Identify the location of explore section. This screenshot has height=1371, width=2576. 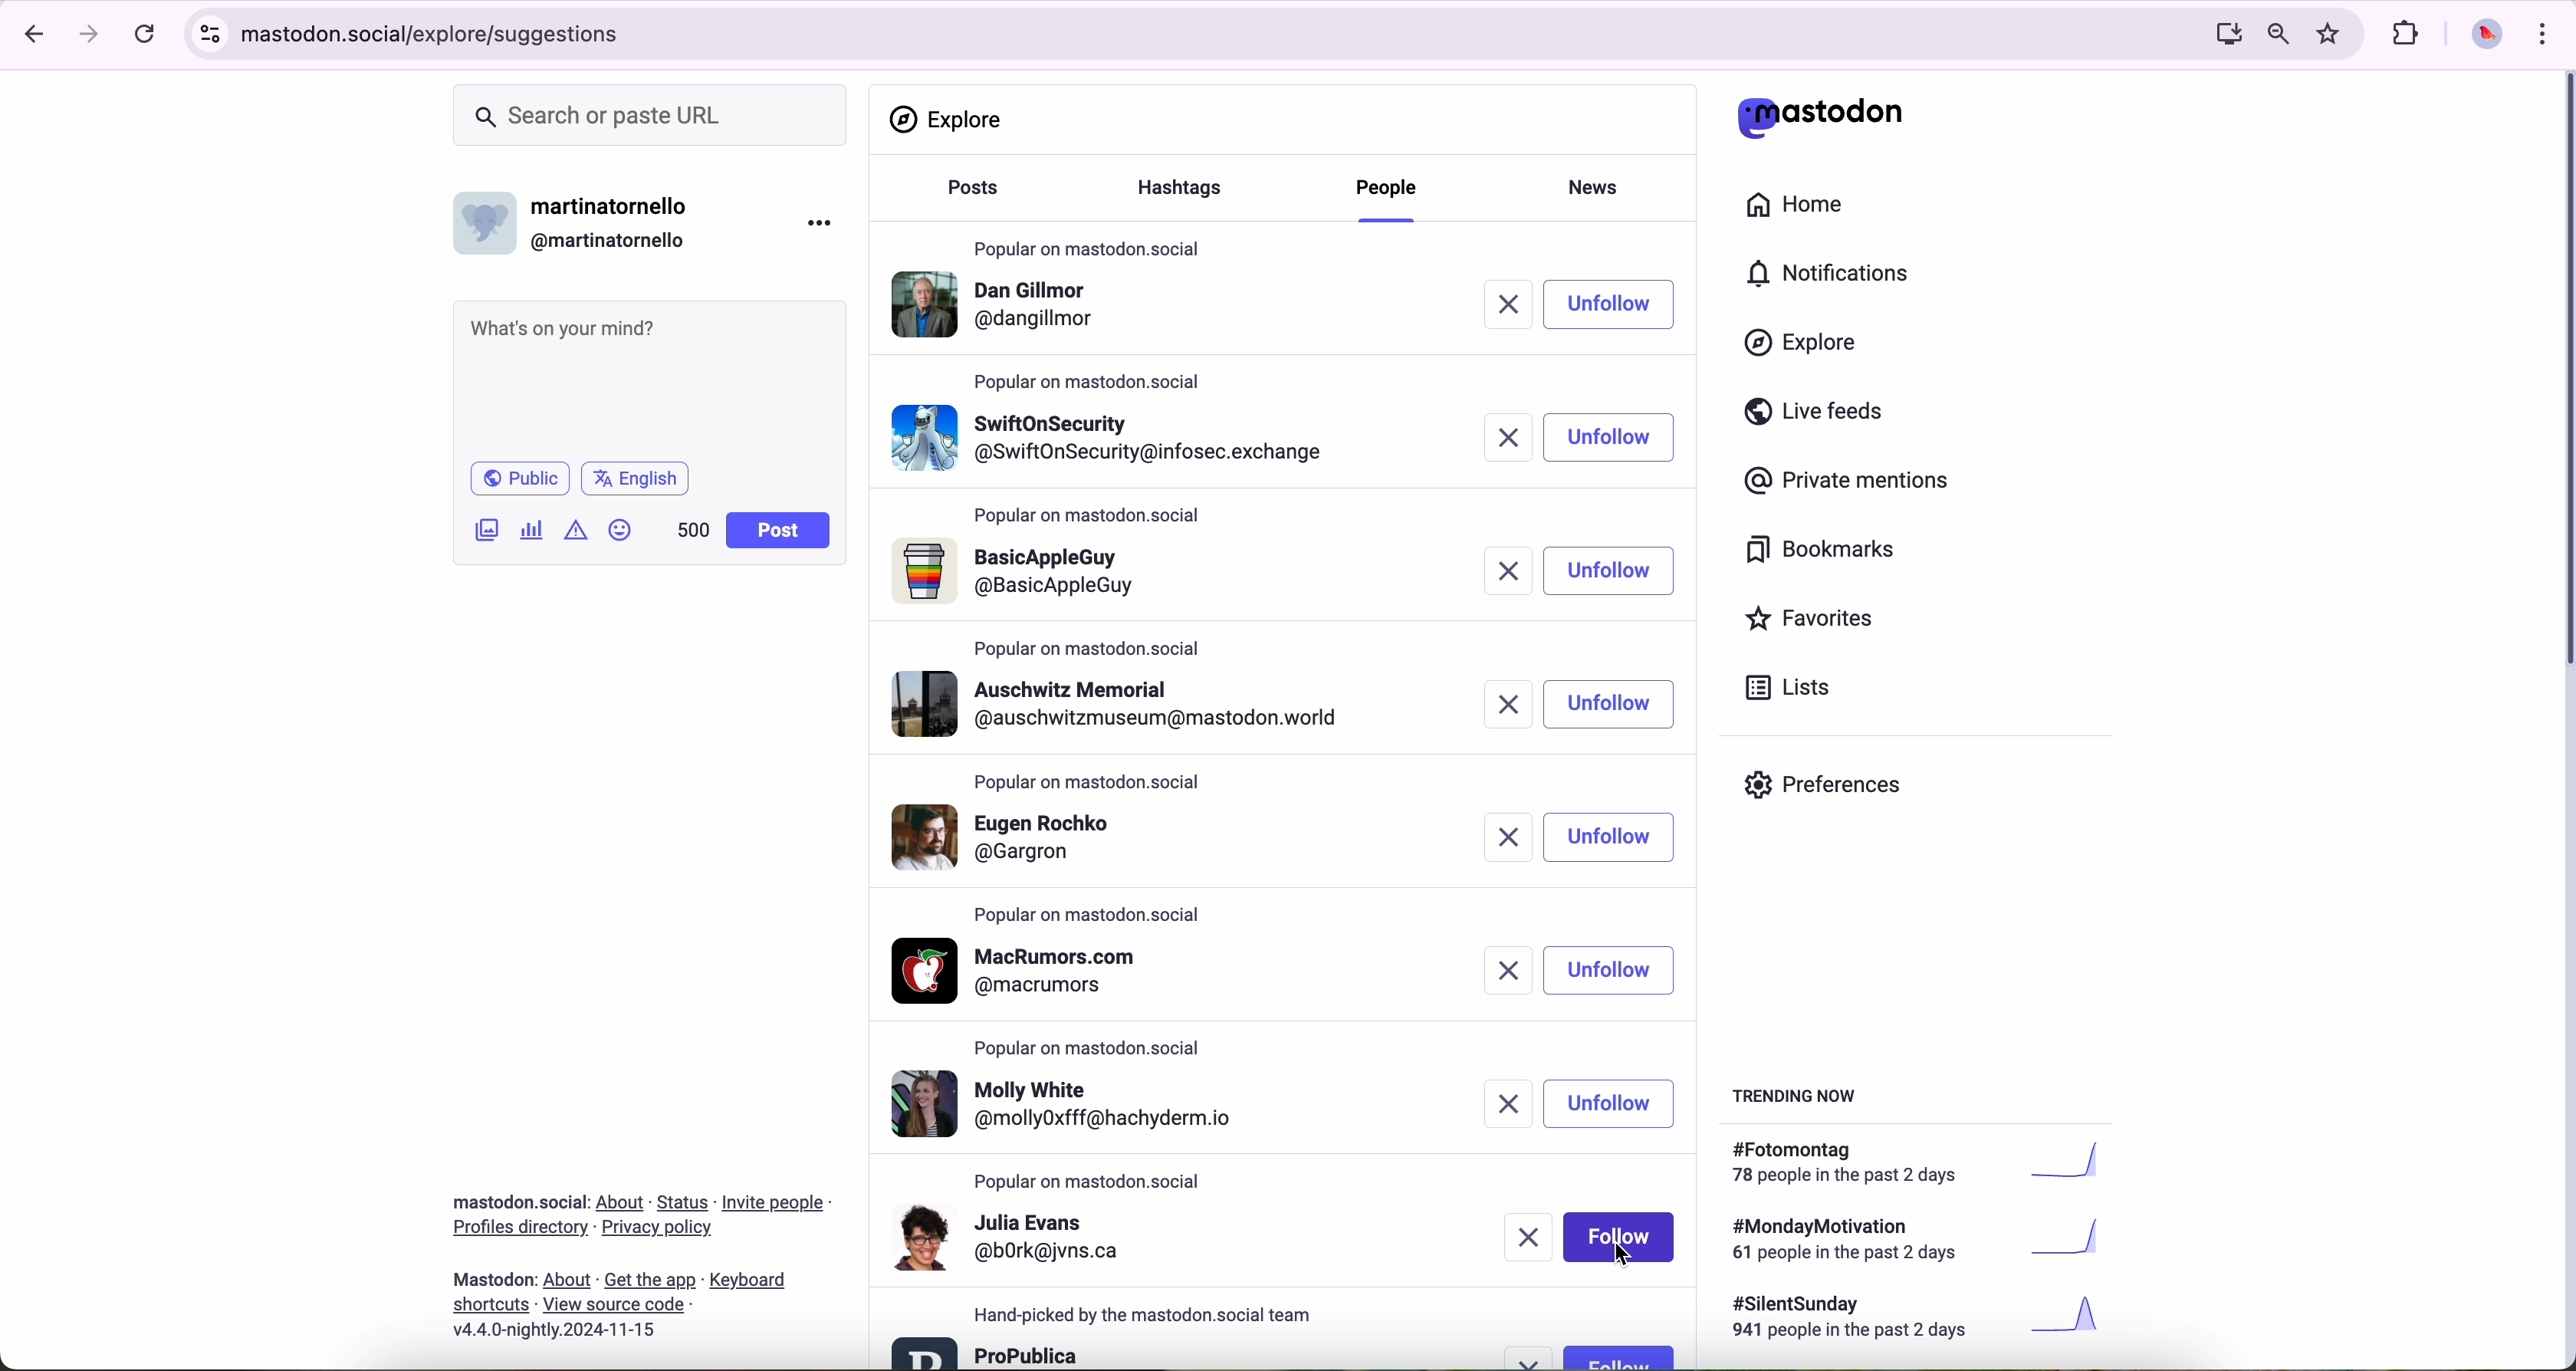
(950, 119).